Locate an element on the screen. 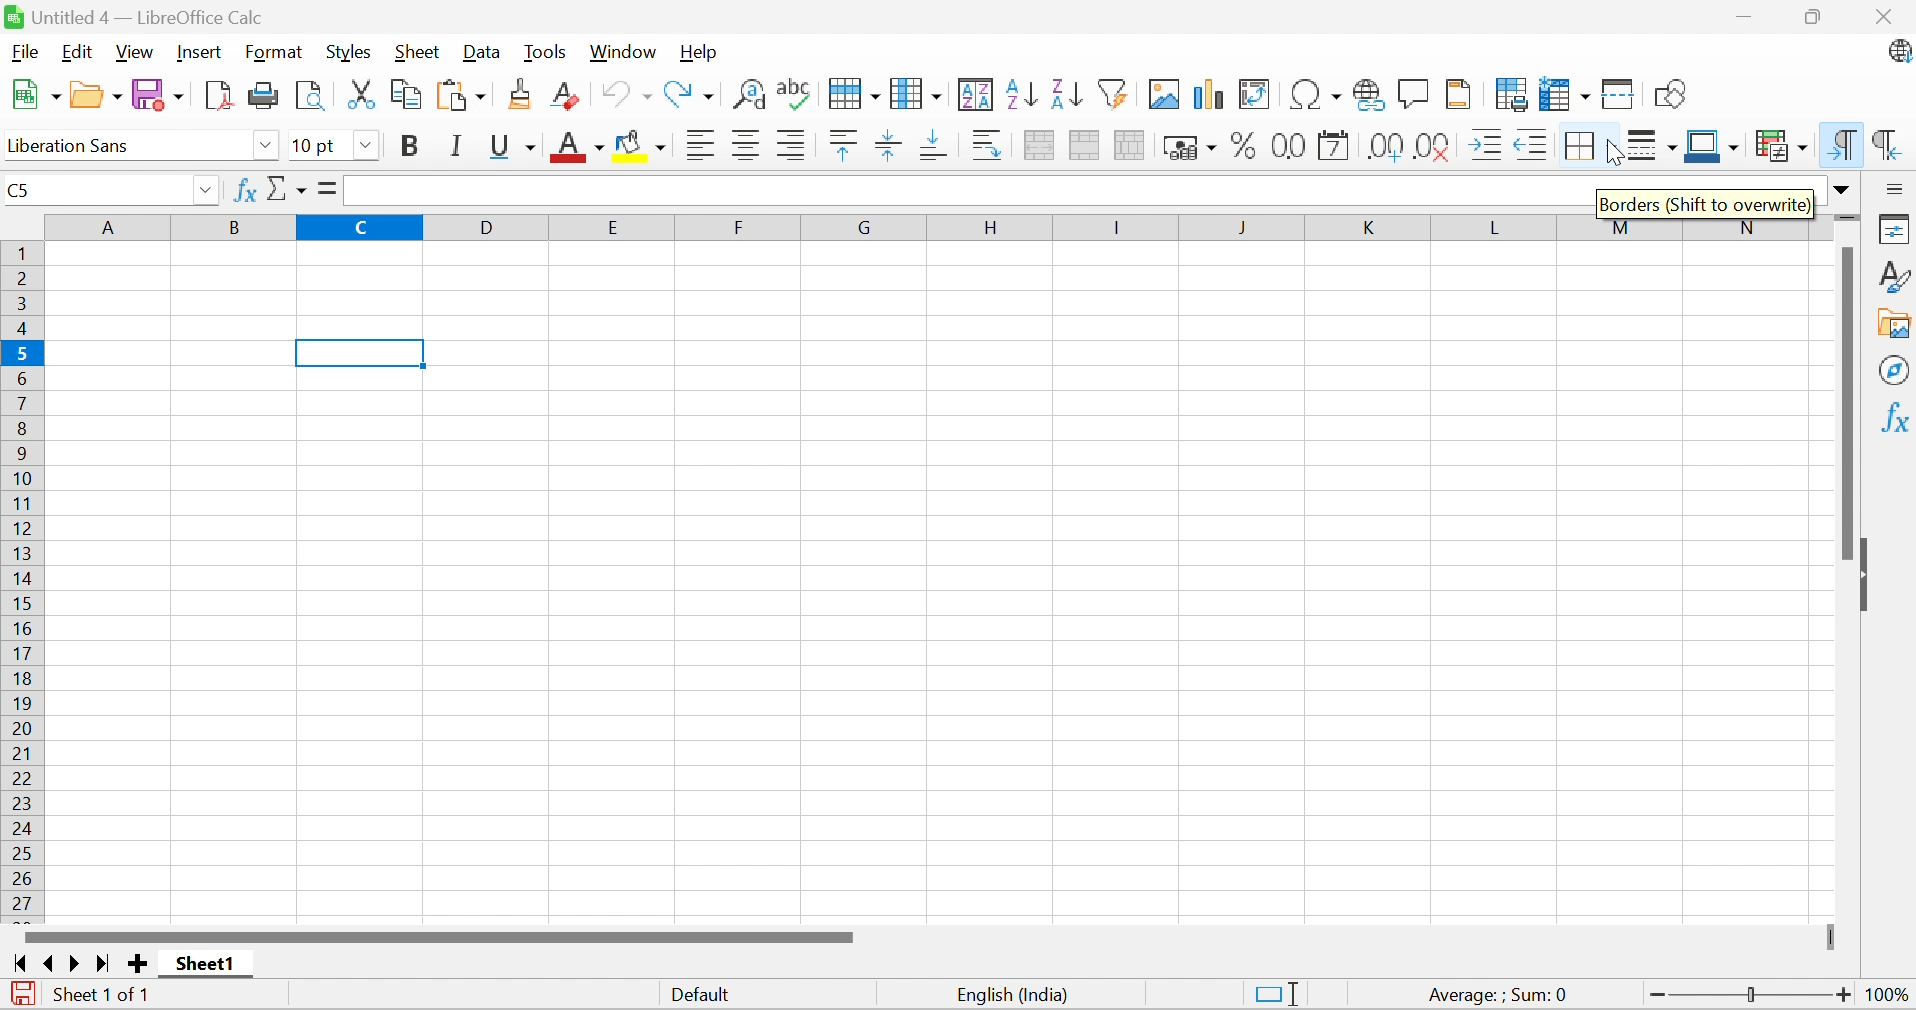 This screenshot has width=1916, height=1010. Split window is located at coordinates (1619, 96).